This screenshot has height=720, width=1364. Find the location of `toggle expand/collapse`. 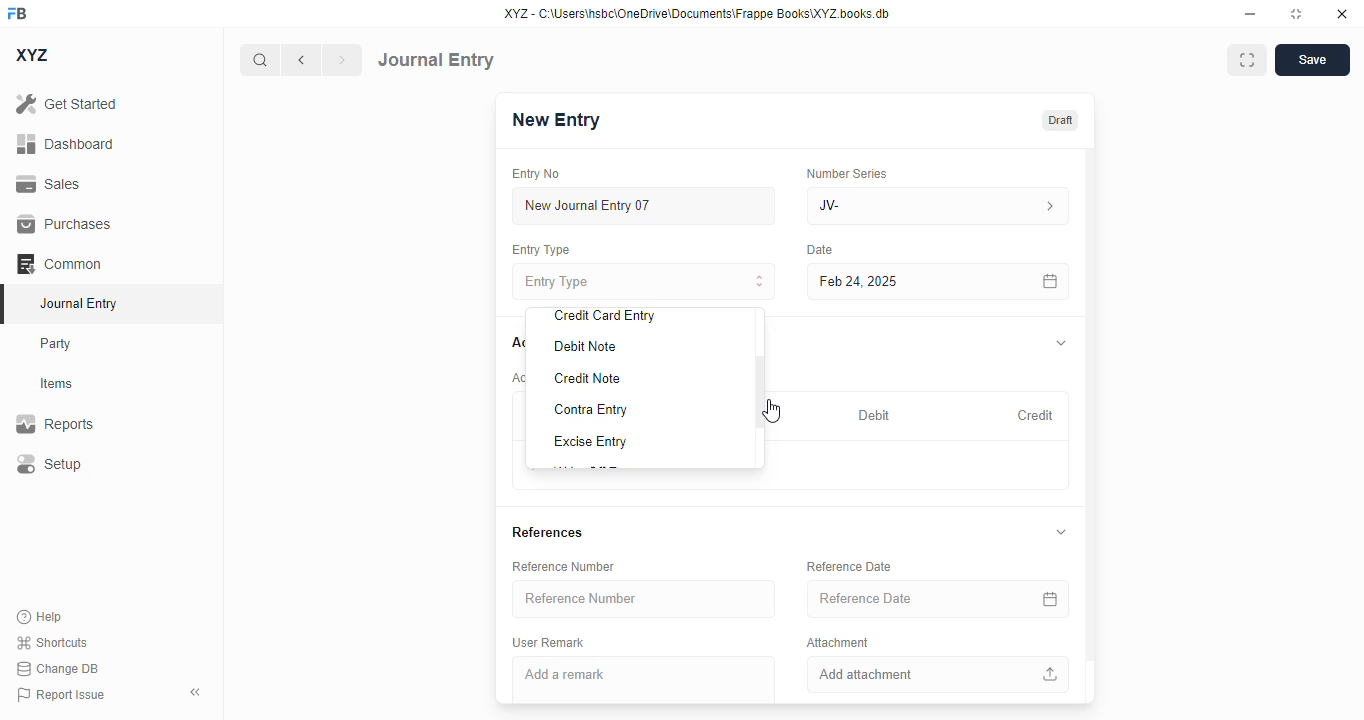

toggle expand/collapse is located at coordinates (1062, 342).